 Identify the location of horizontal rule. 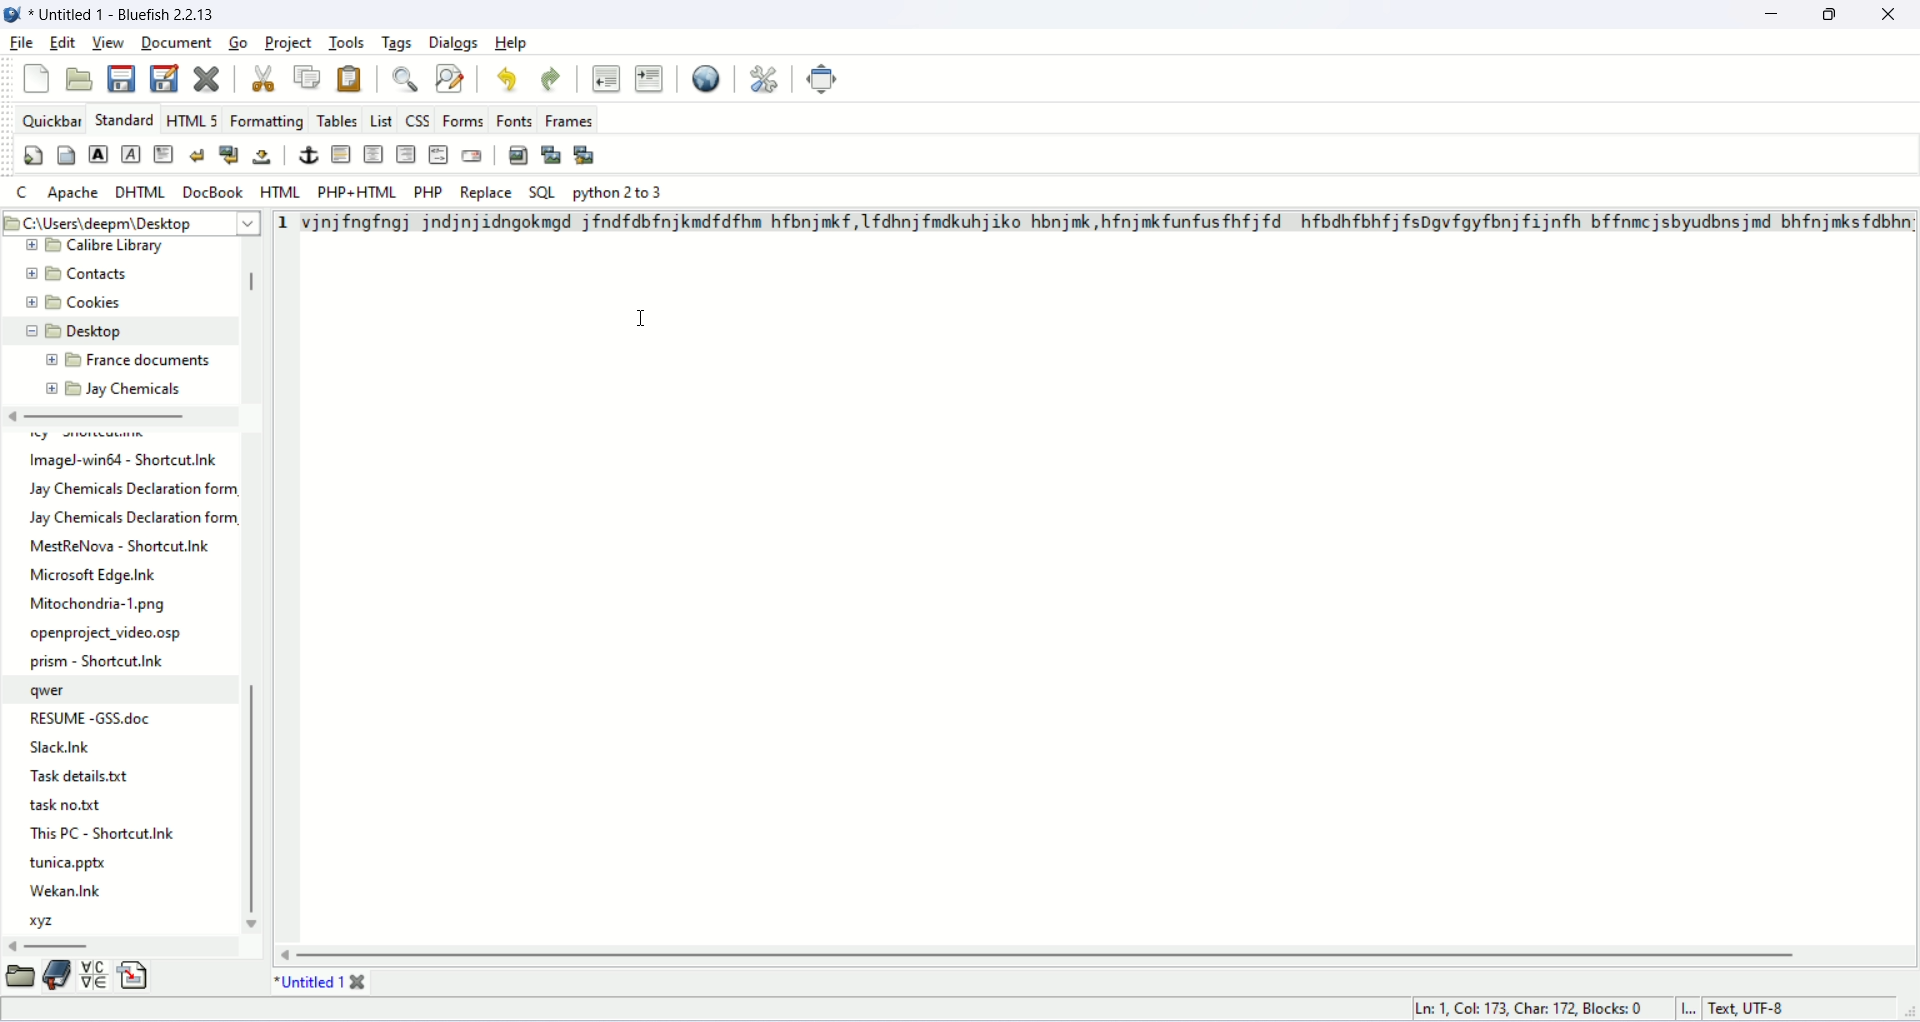
(341, 154).